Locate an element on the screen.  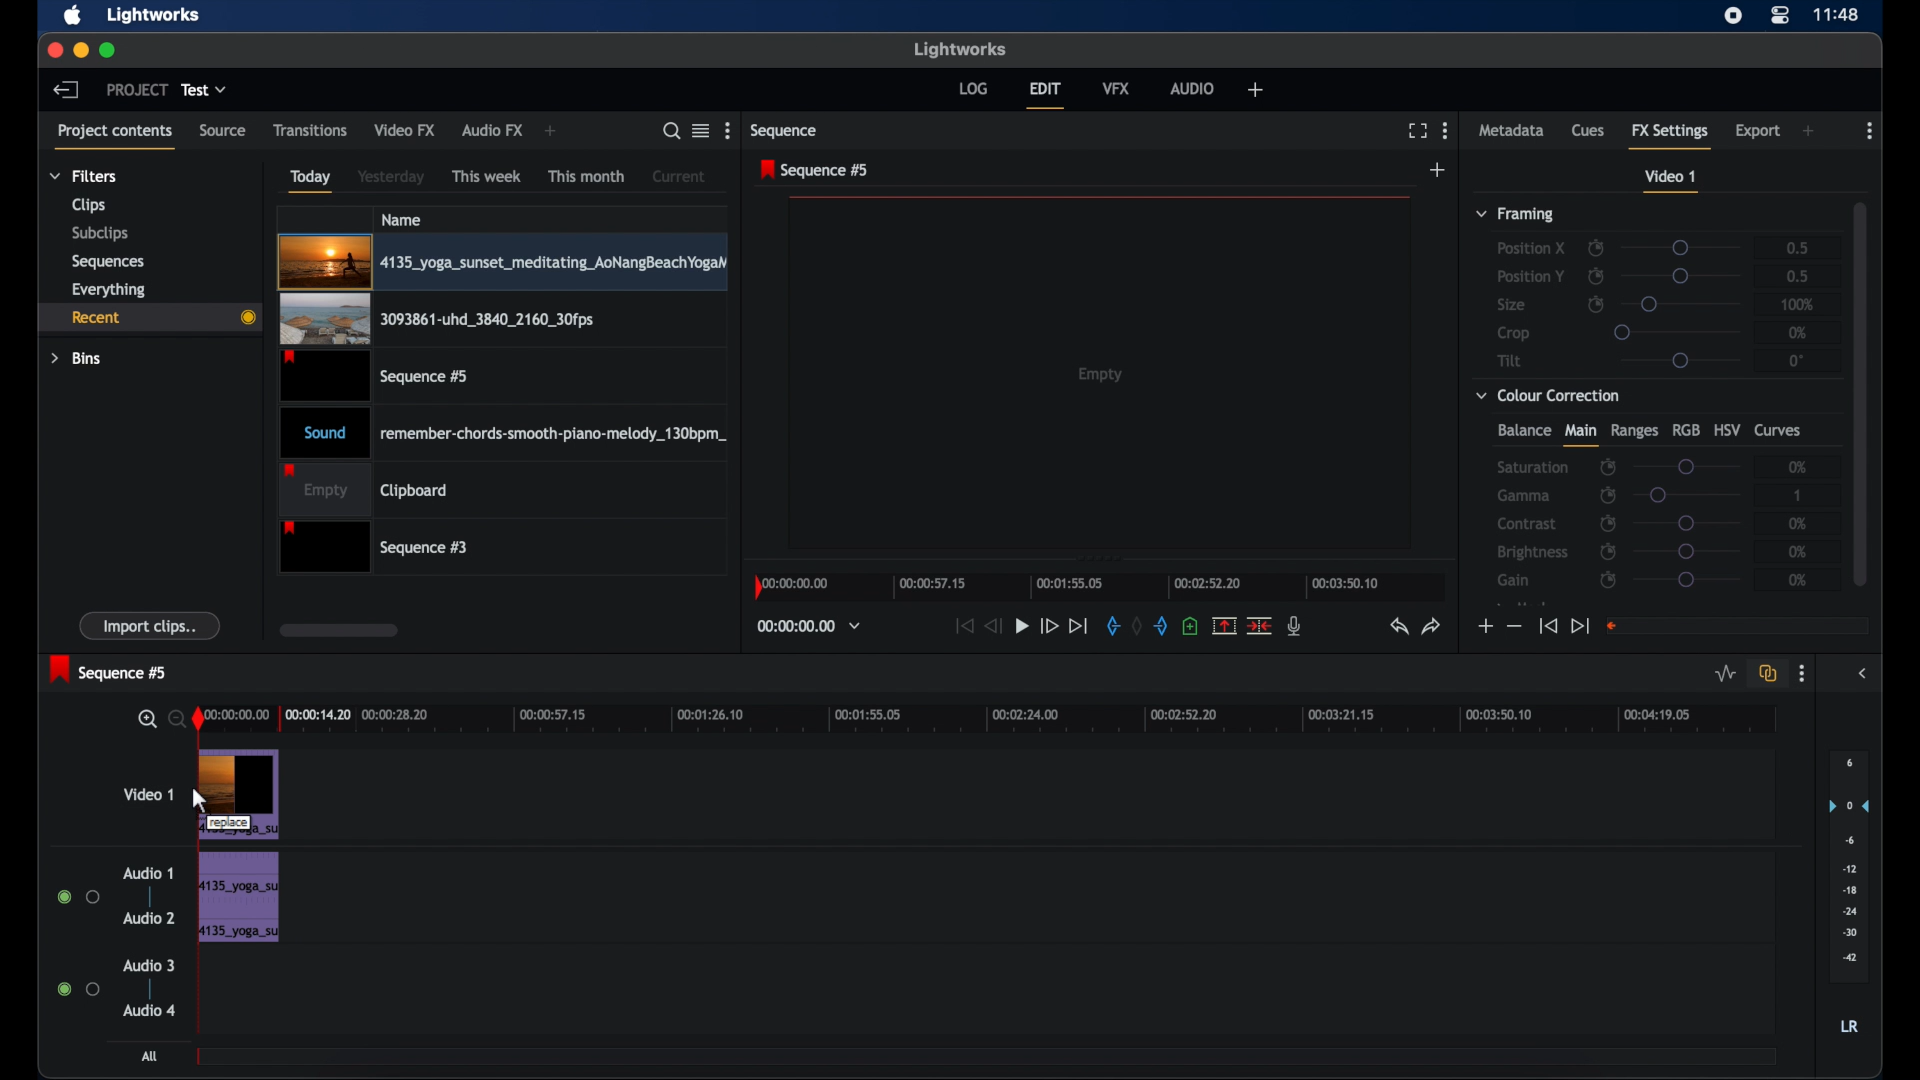
1 is located at coordinates (1796, 495).